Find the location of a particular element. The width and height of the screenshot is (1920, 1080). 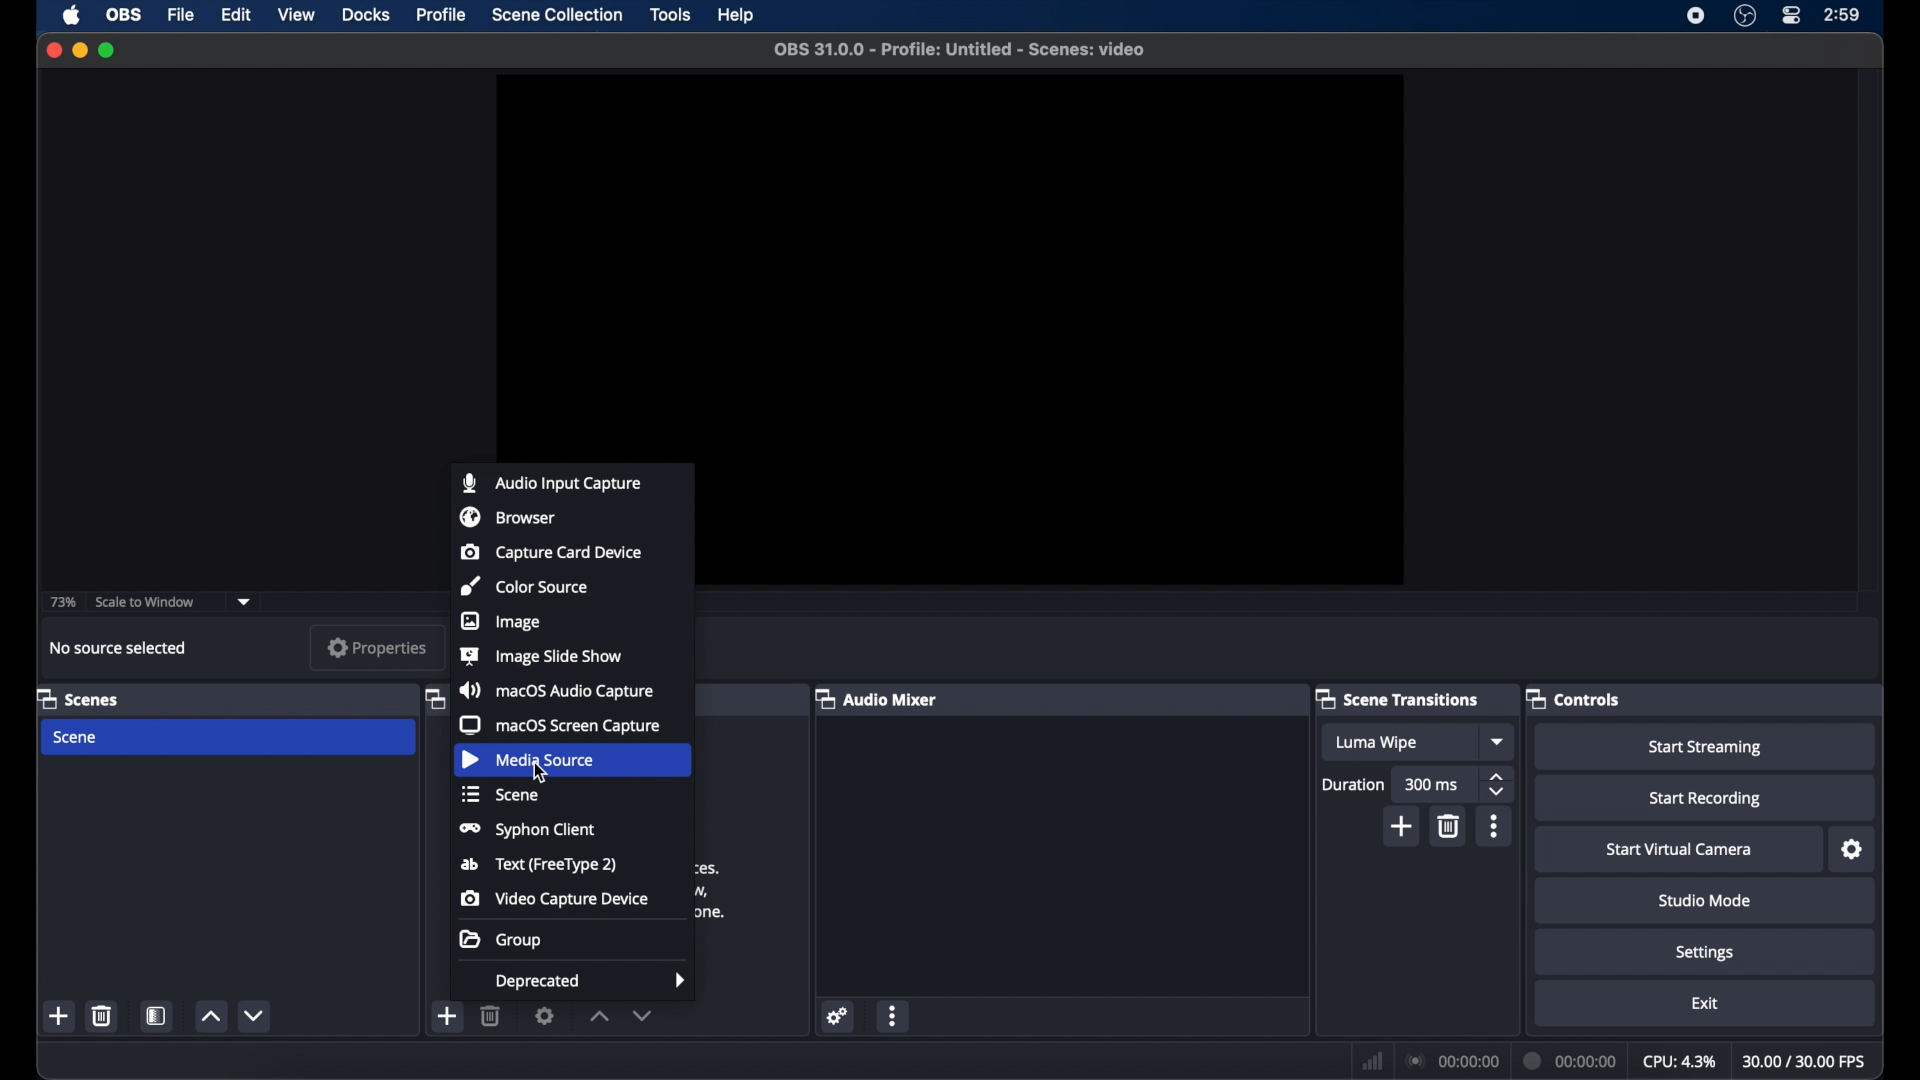

studio mode is located at coordinates (1703, 902).